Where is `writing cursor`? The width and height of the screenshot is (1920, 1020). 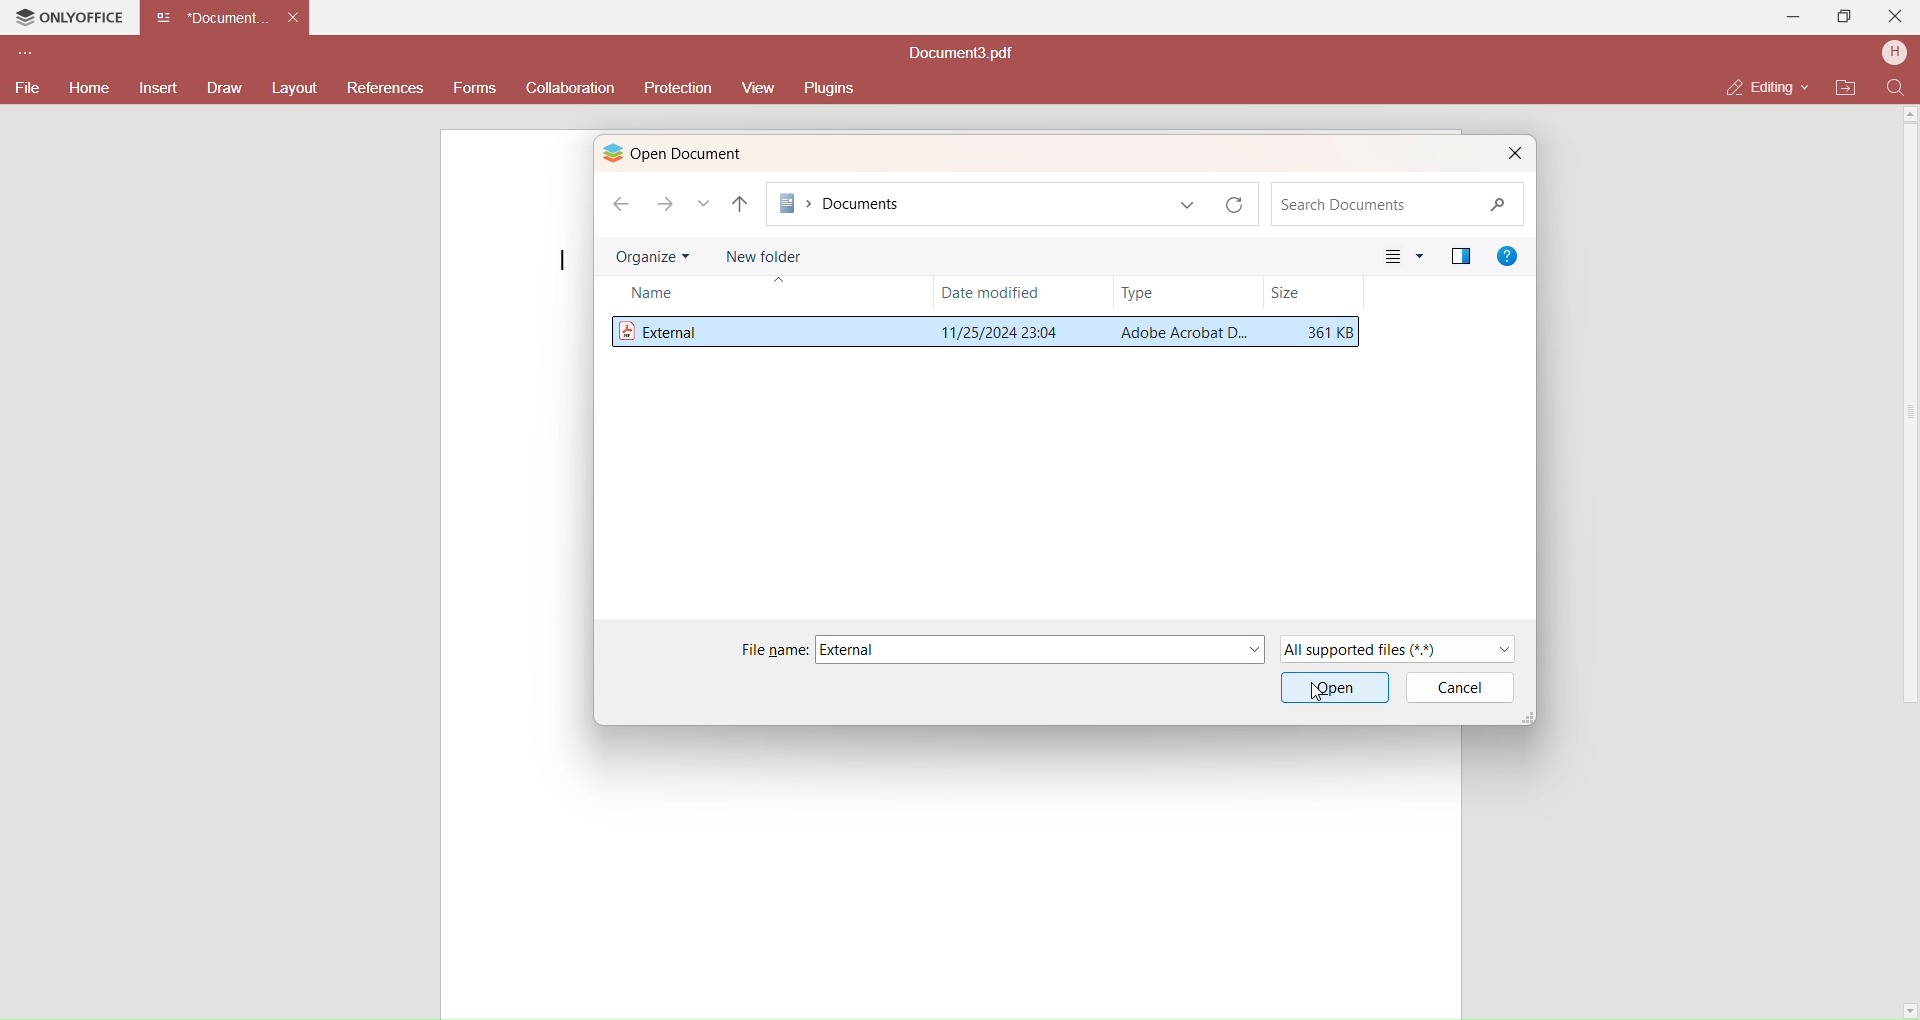
writing cursor is located at coordinates (562, 260).